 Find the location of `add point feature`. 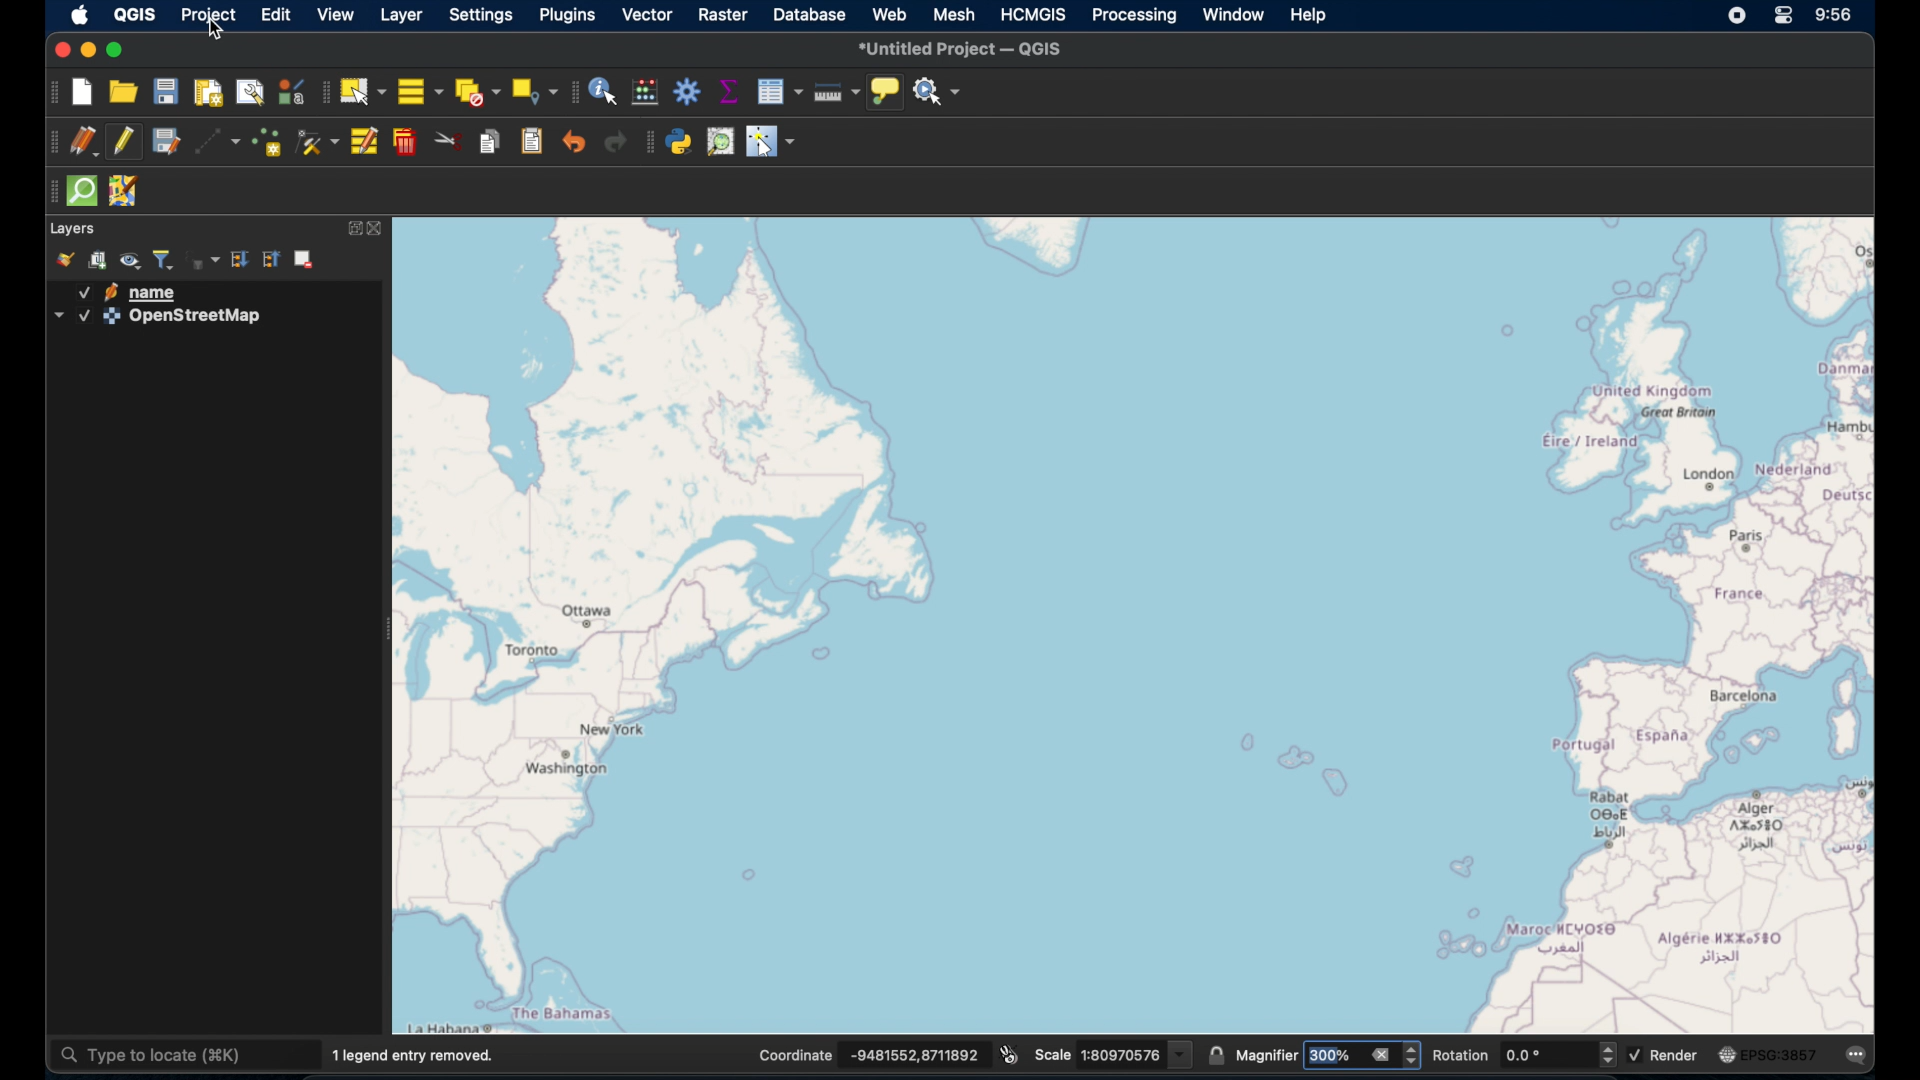

add point feature is located at coordinates (267, 142).